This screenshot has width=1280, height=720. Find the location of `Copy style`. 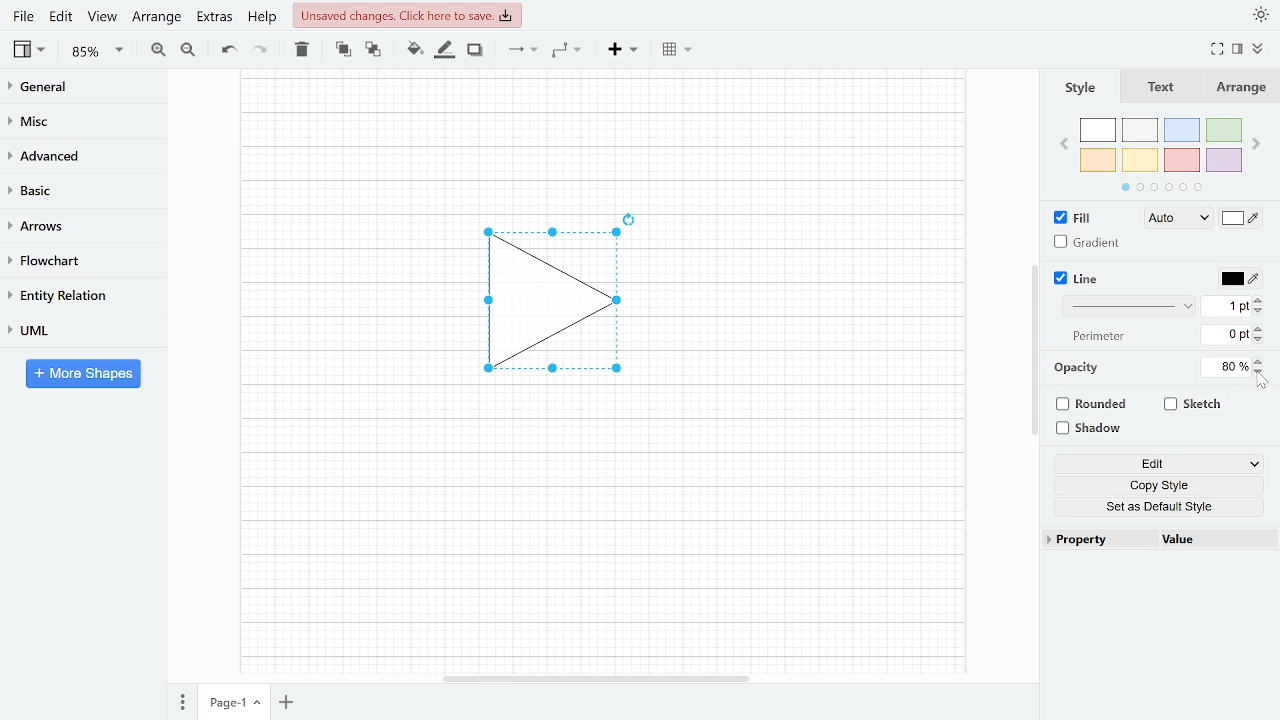

Copy style is located at coordinates (1163, 486).